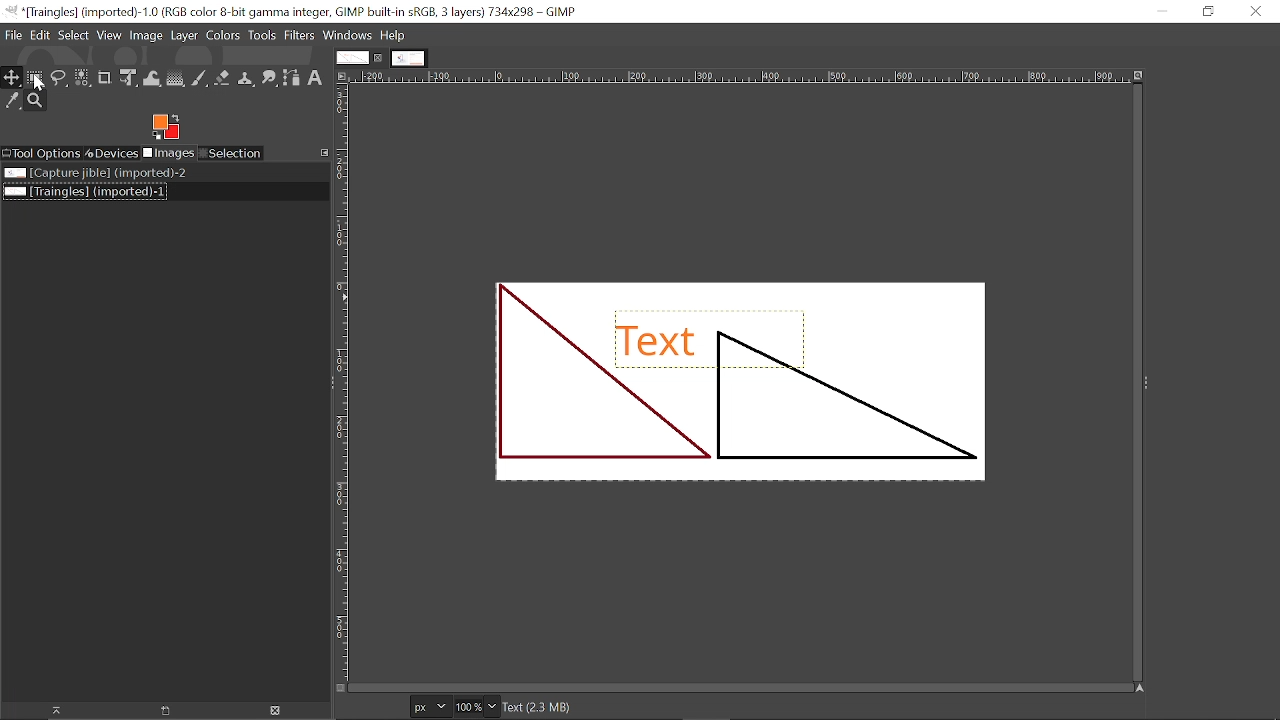 Image resolution: width=1280 pixels, height=720 pixels. Describe the element at coordinates (538, 708) in the screenshot. I see `Text(2.3 MB)` at that location.